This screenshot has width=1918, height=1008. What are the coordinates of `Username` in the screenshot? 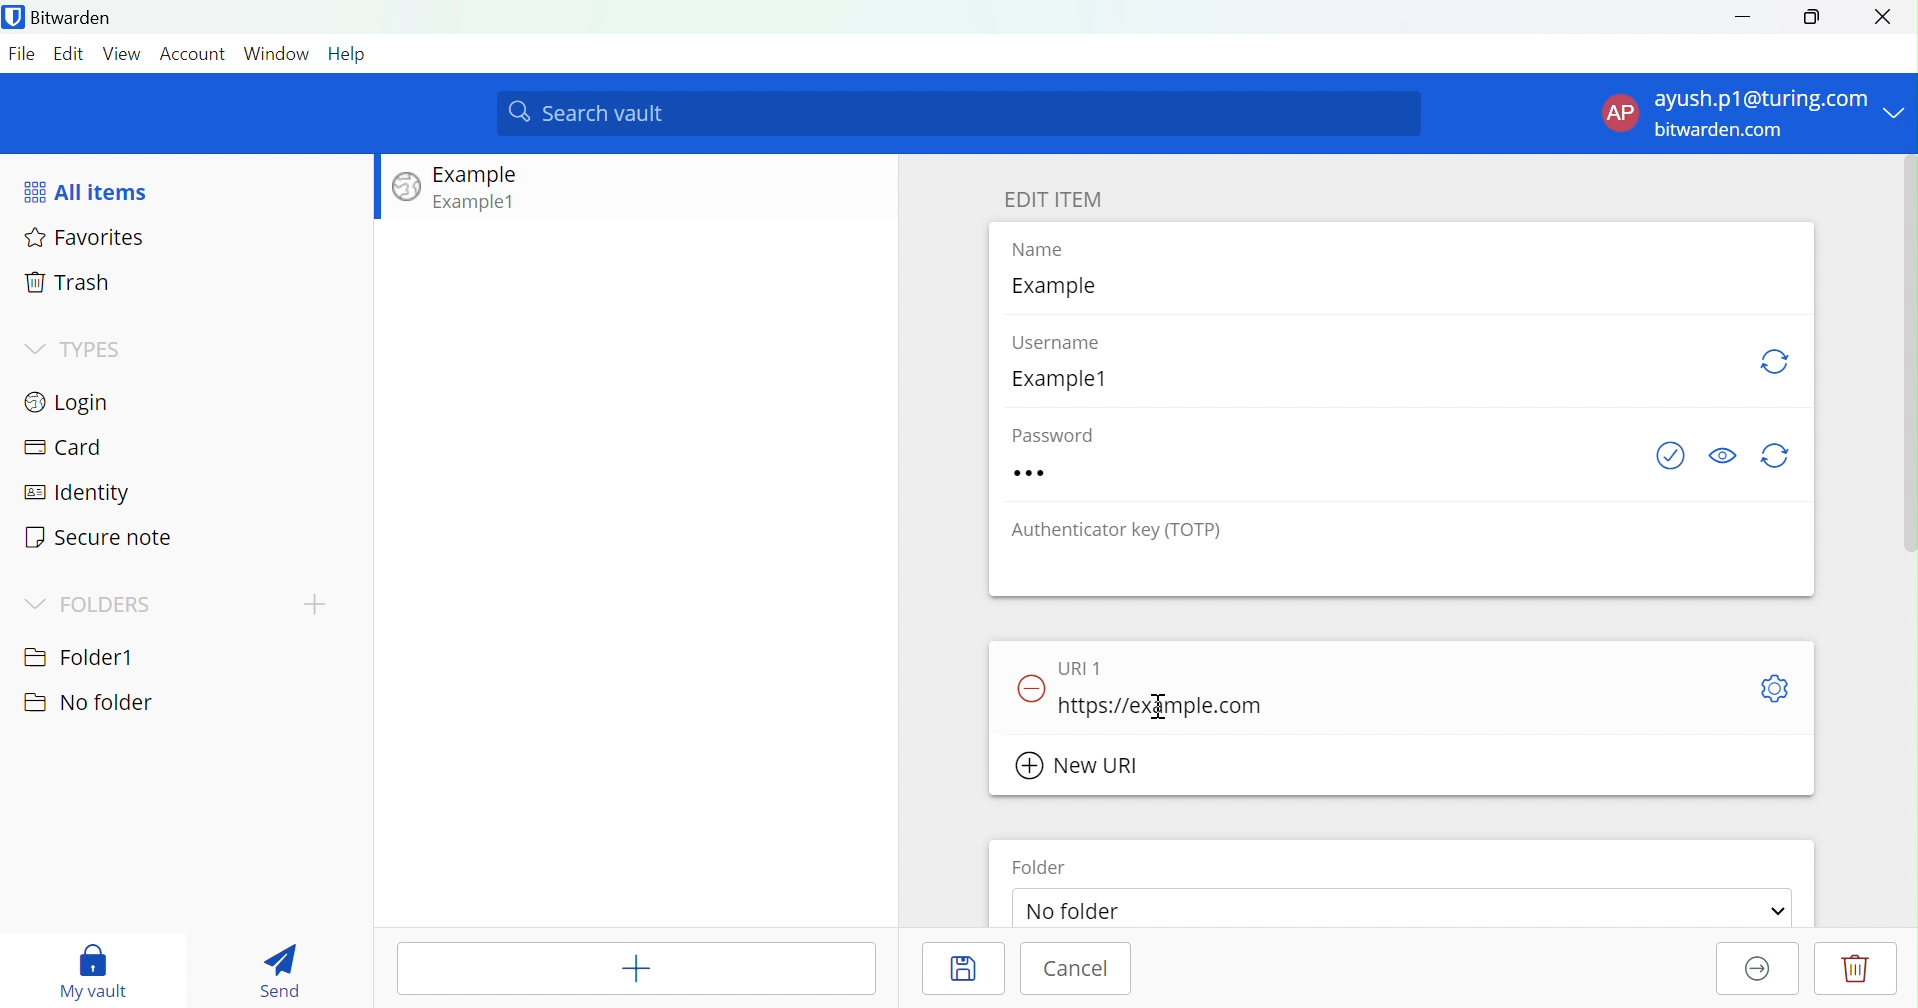 It's located at (1068, 344).